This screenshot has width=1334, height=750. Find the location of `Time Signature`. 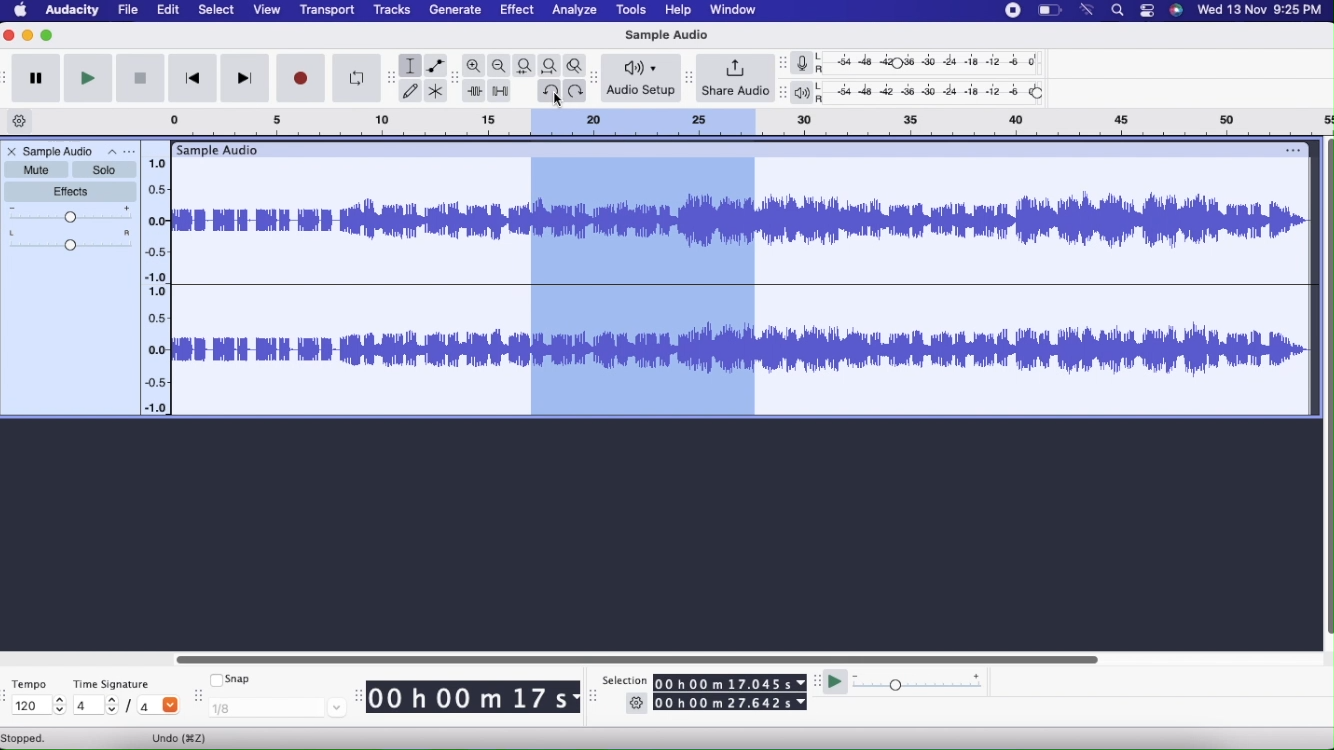

Time Signature is located at coordinates (111, 685).